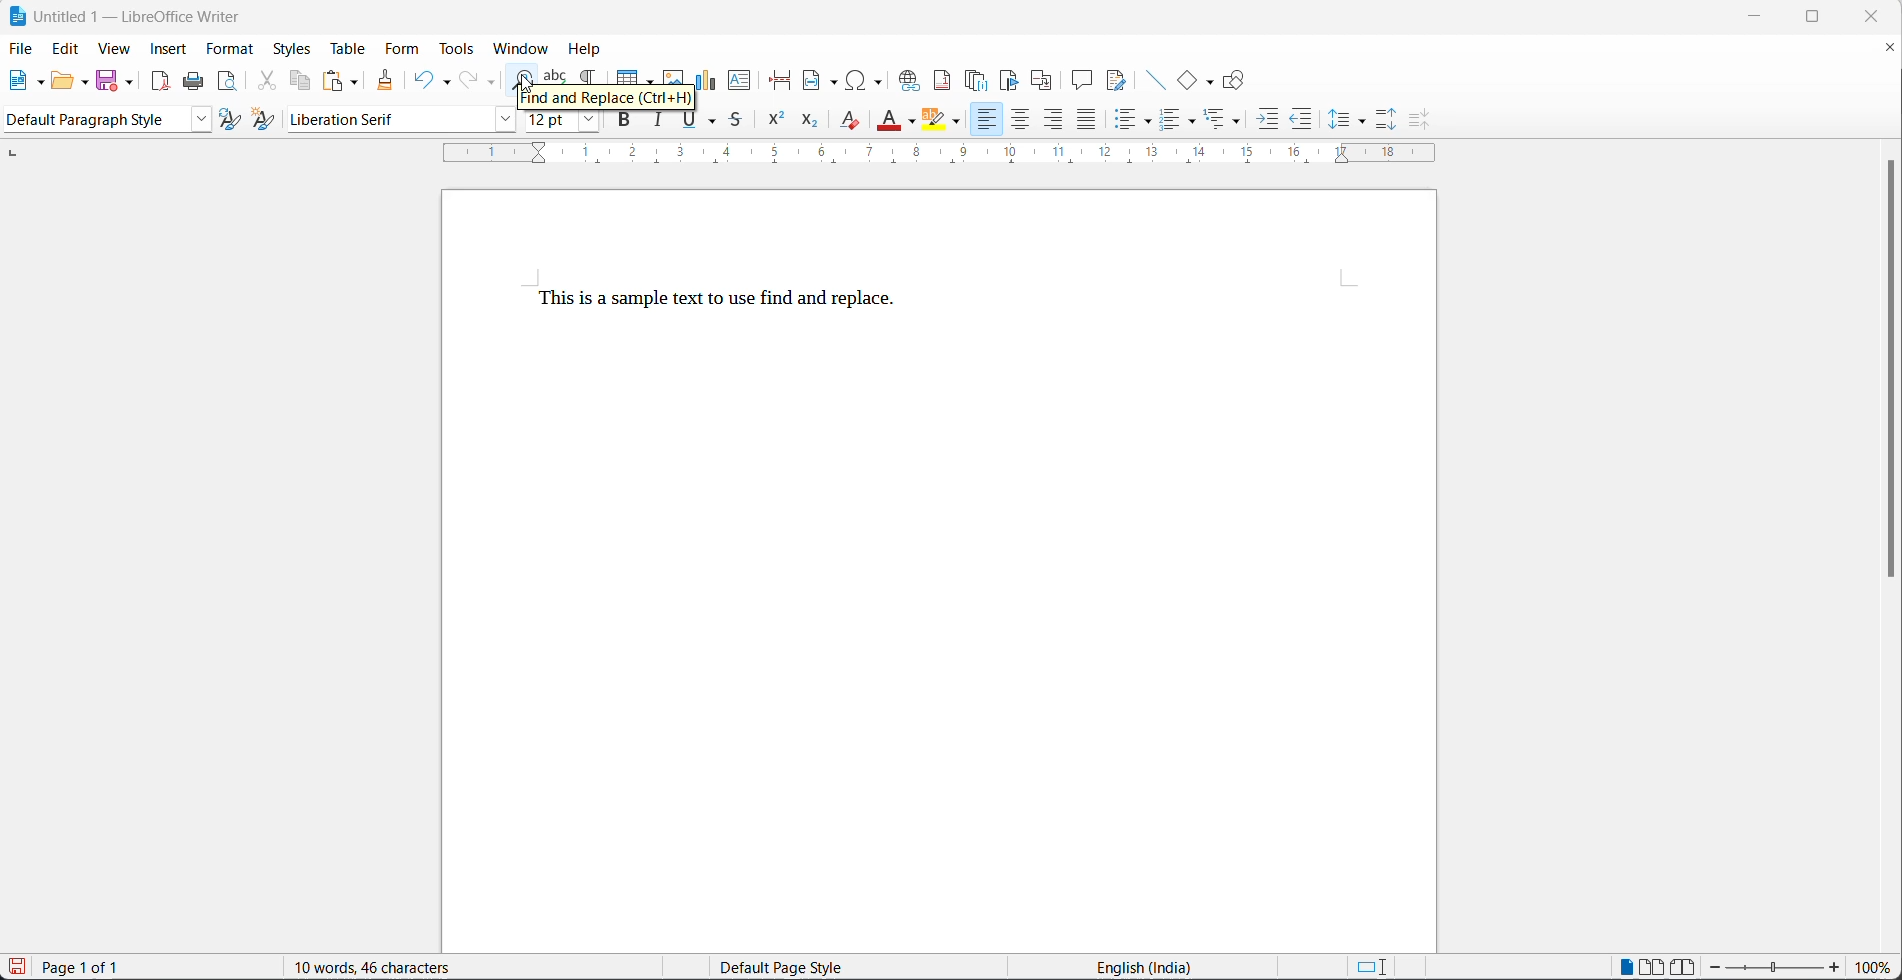  What do you see at coordinates (940, 572) in the screenshot?
I see `page` at bounding box center [940, 572].